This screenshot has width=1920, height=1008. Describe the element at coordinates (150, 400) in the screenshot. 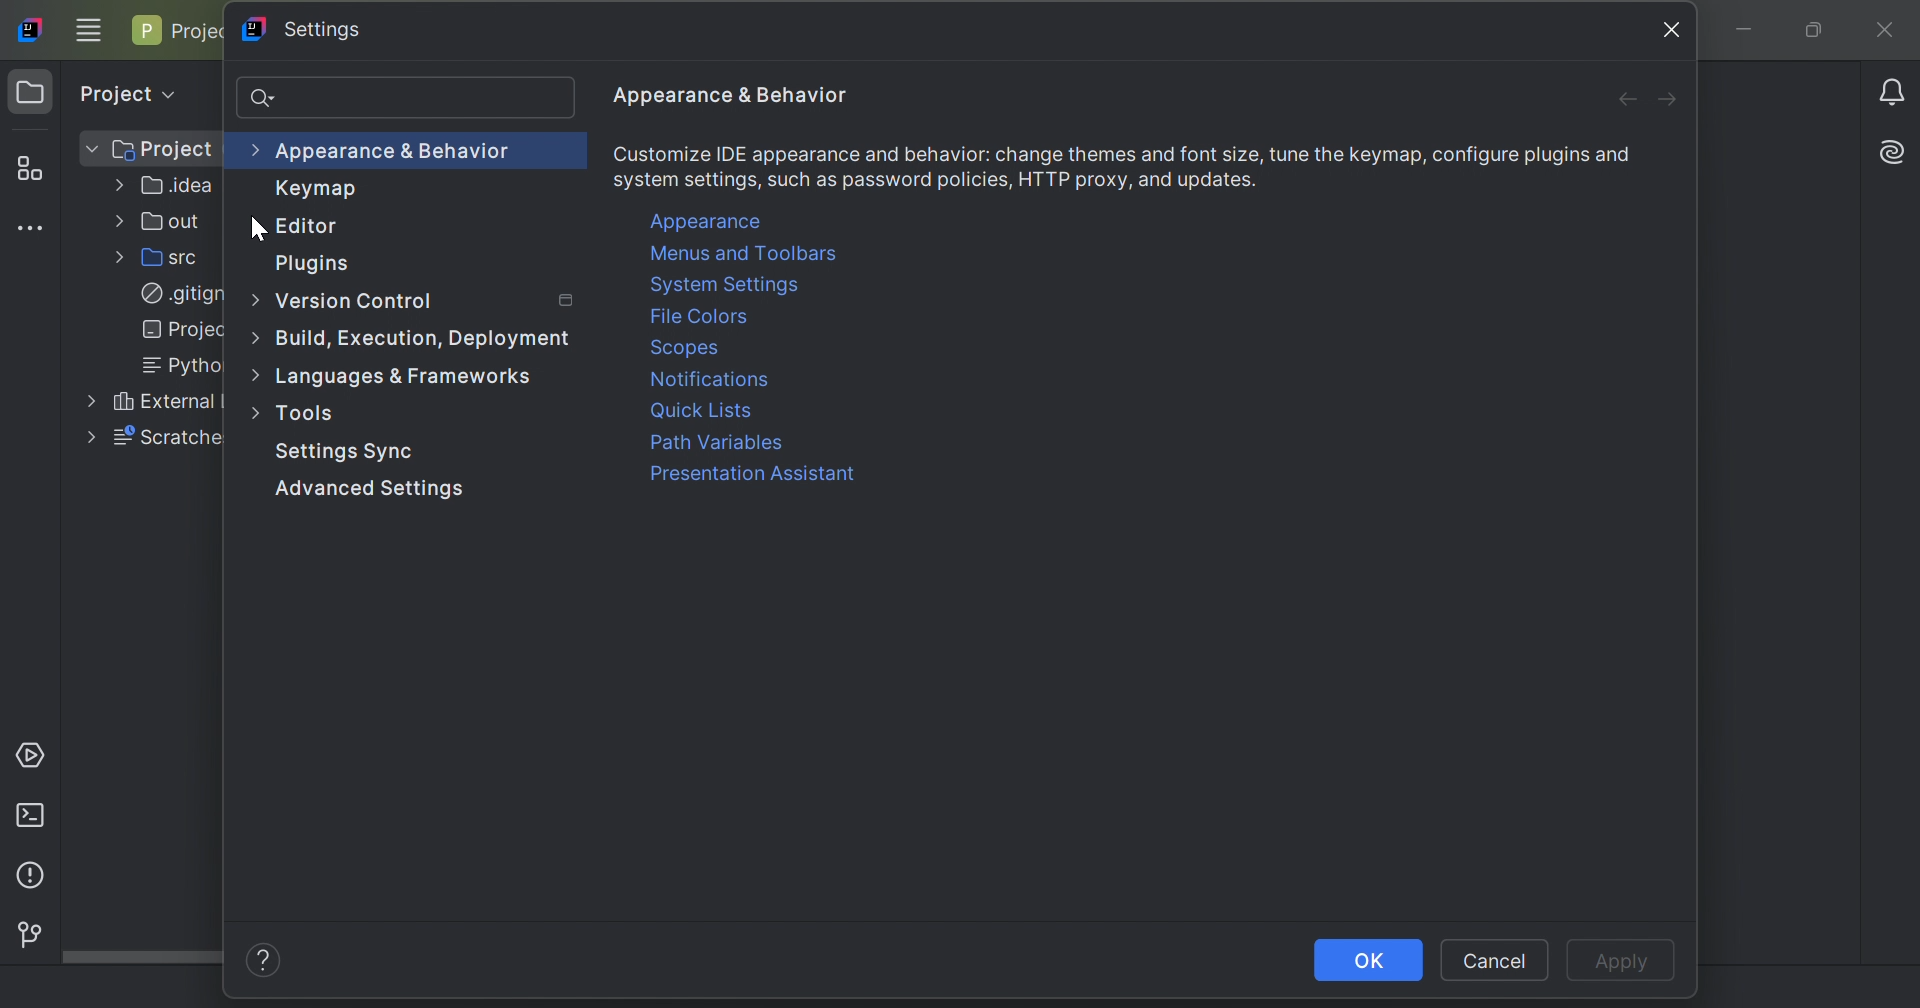

I see `External` at that location.